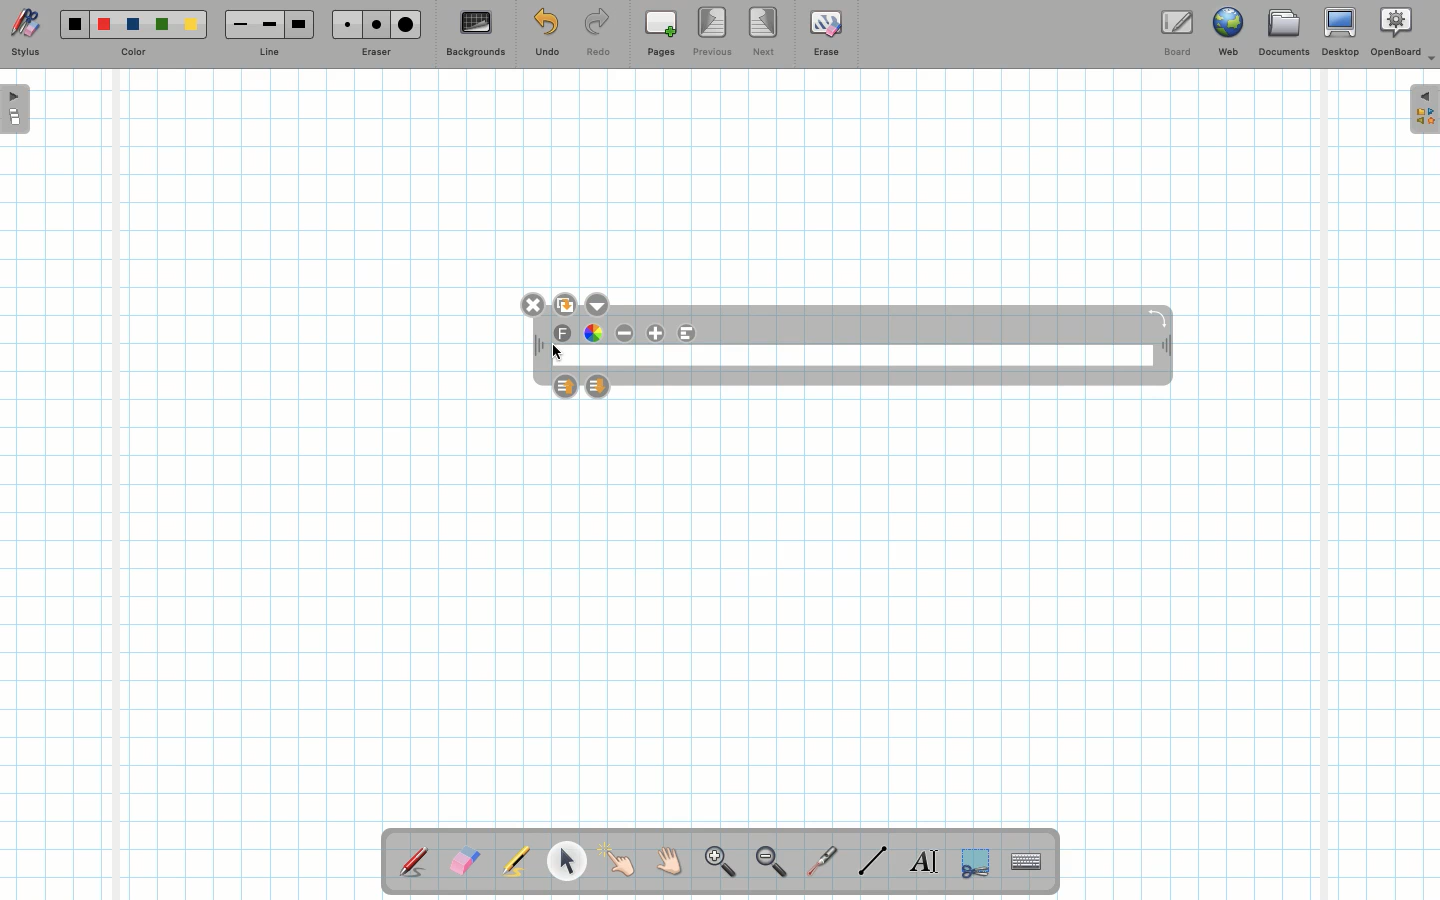 This screenshot has width=1440, height=900. Describe the element at coordinates (406, 24) in the screenshot. I see `Large eraser` at that location.